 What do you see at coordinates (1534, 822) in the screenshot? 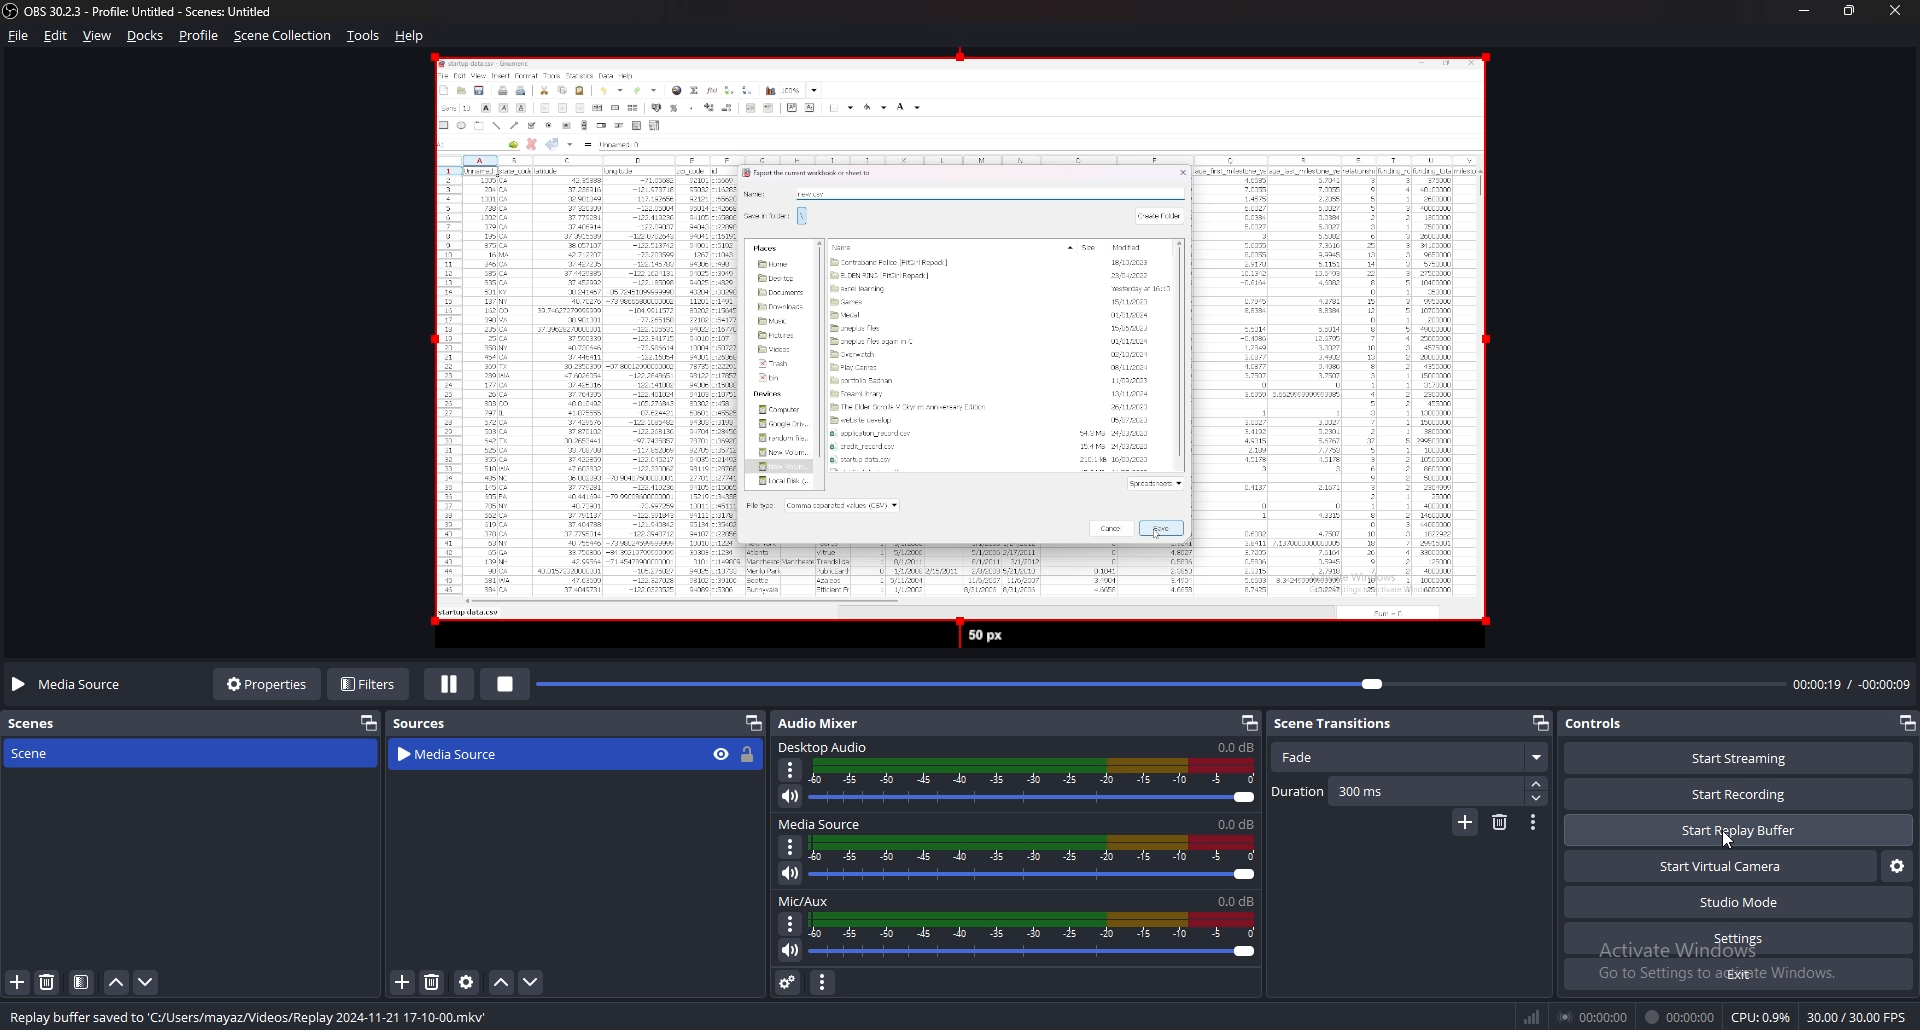
I see `transition properties` at bounding box center [1534, 822].